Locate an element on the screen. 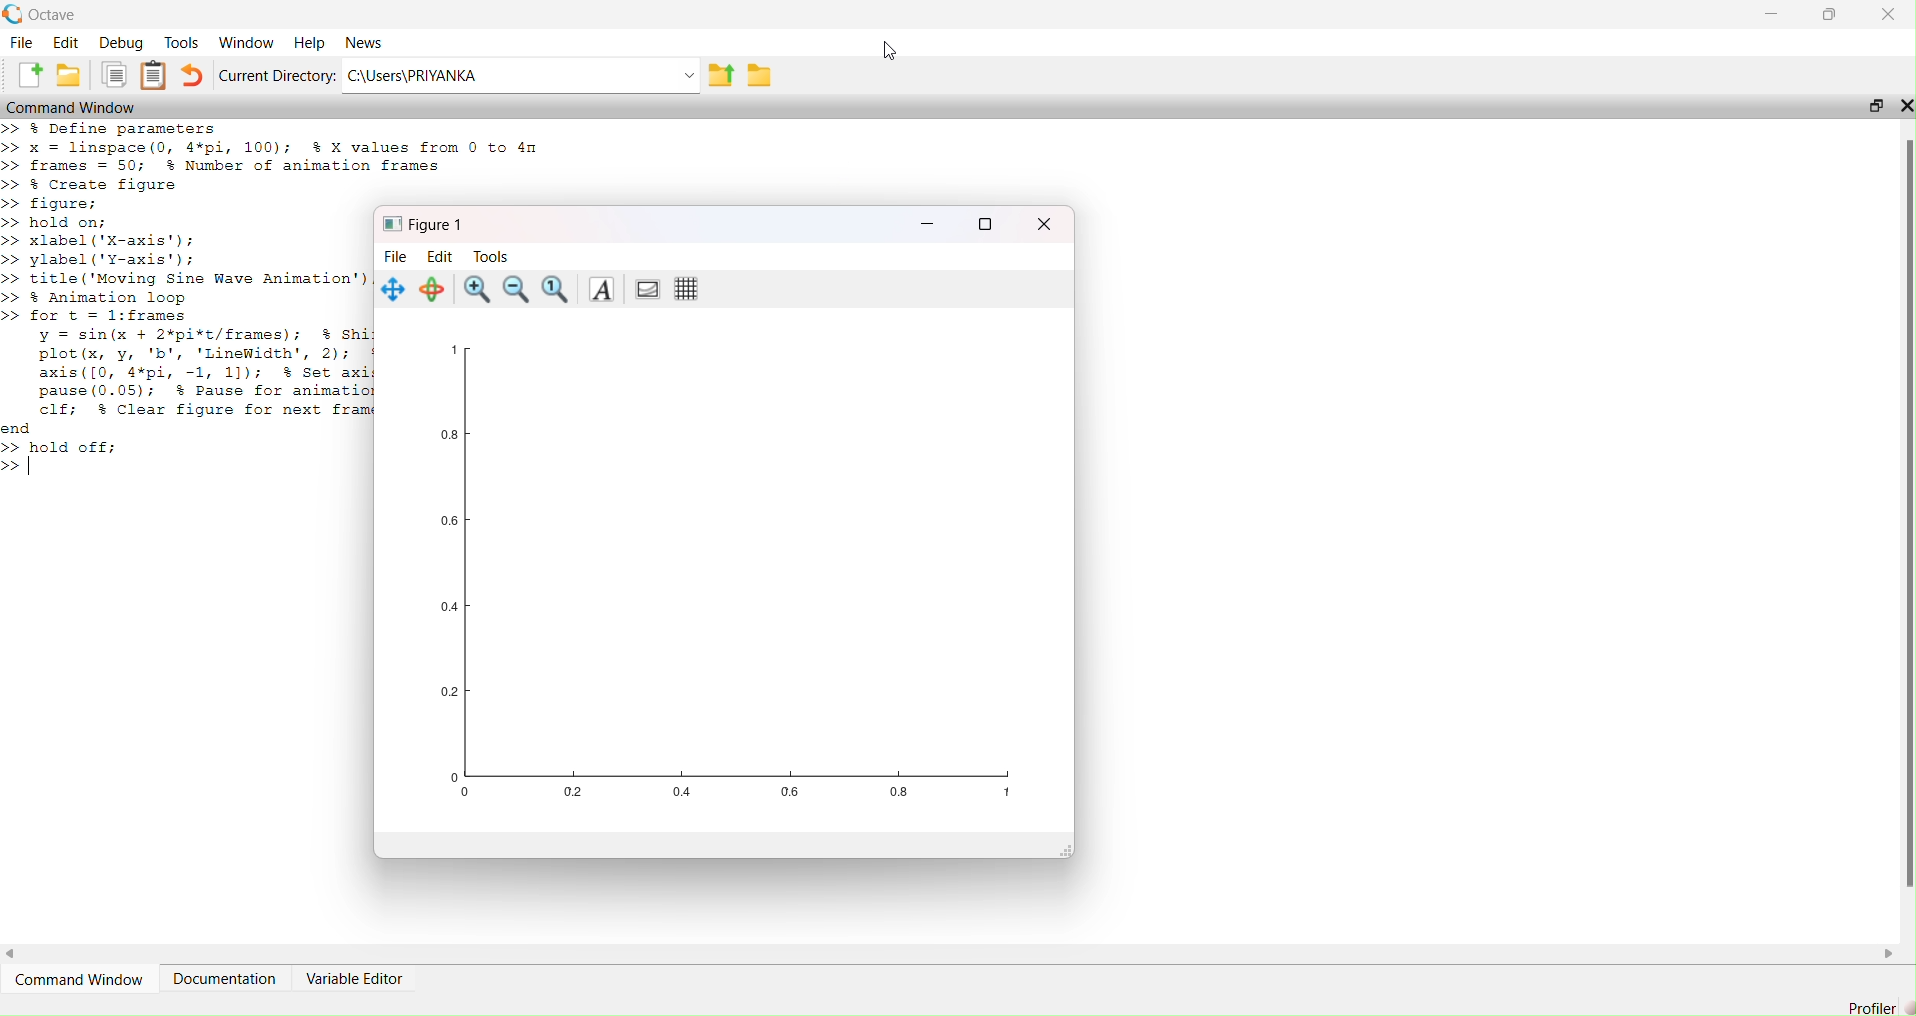 Image resolution: width=1916 pixels, height=1016 pixels. File is located at coordinates (25, 46).